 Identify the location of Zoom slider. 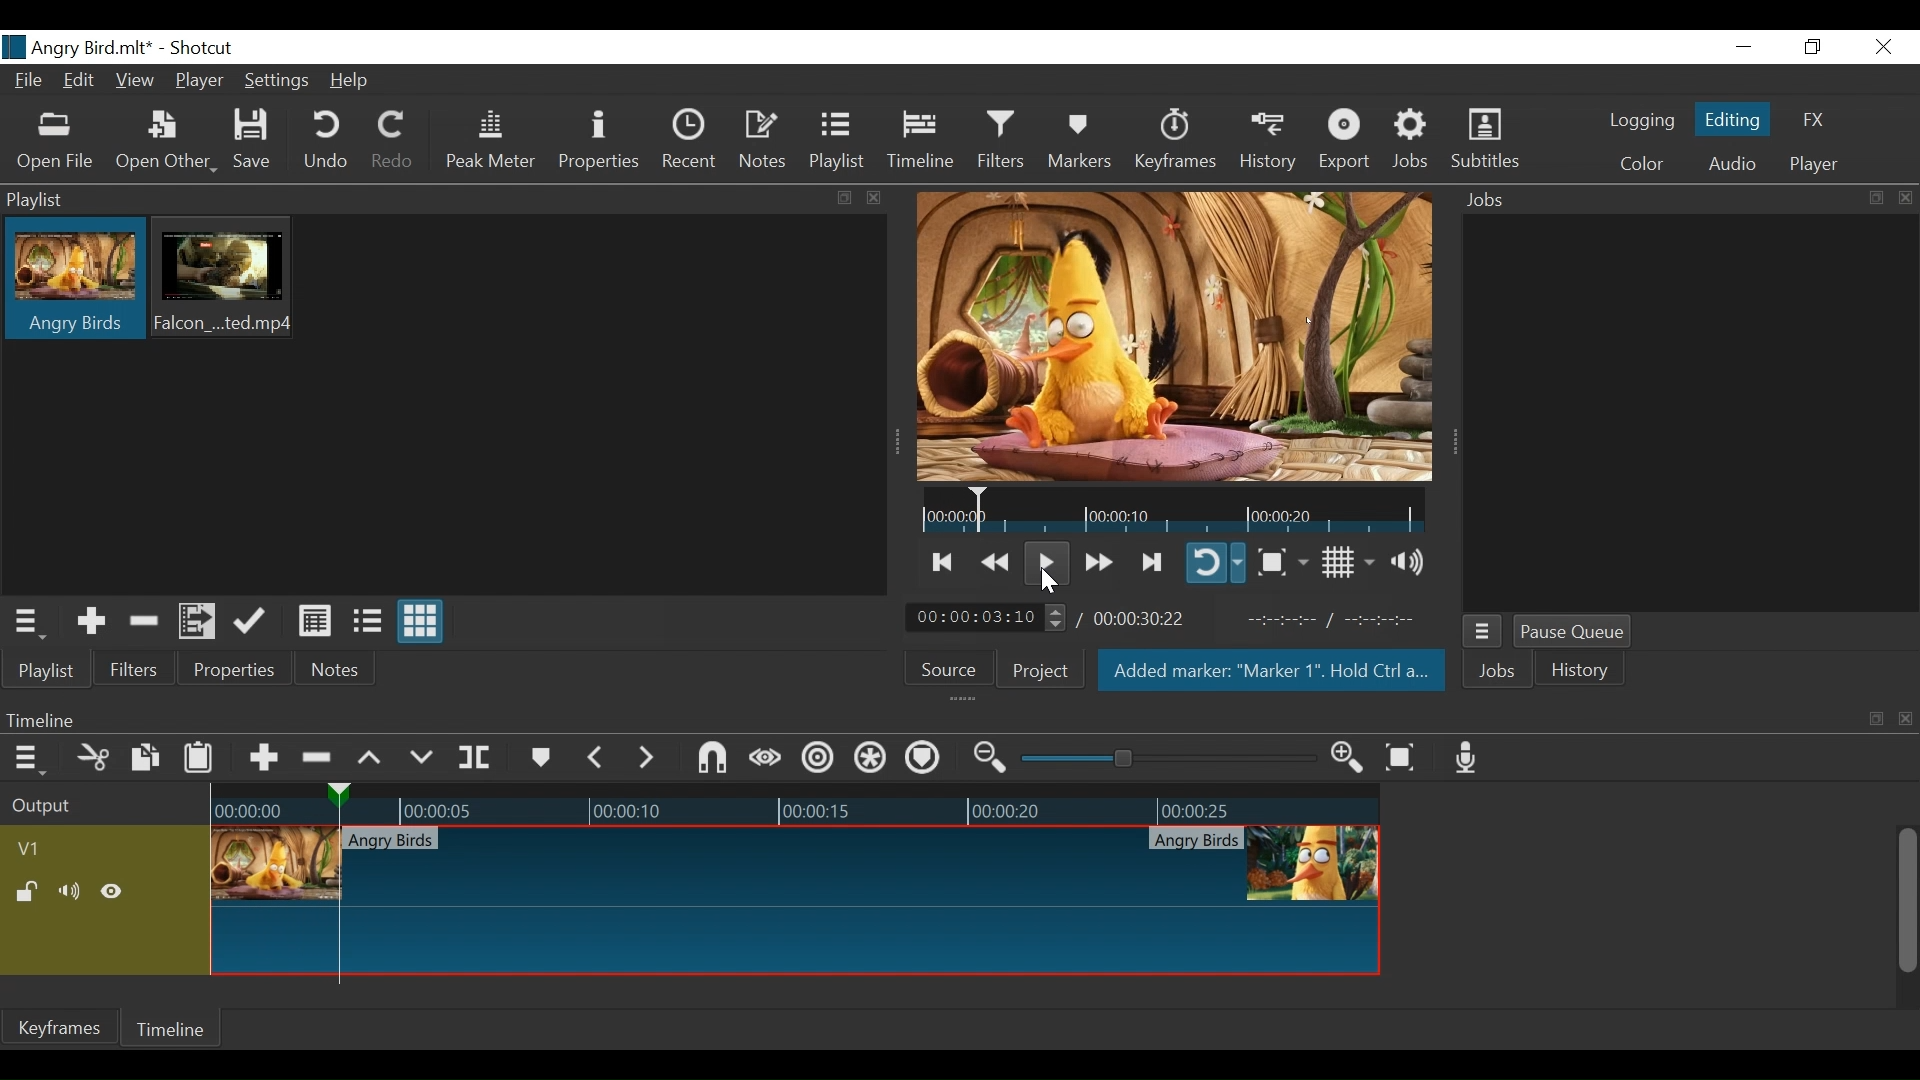
(1165, 761).